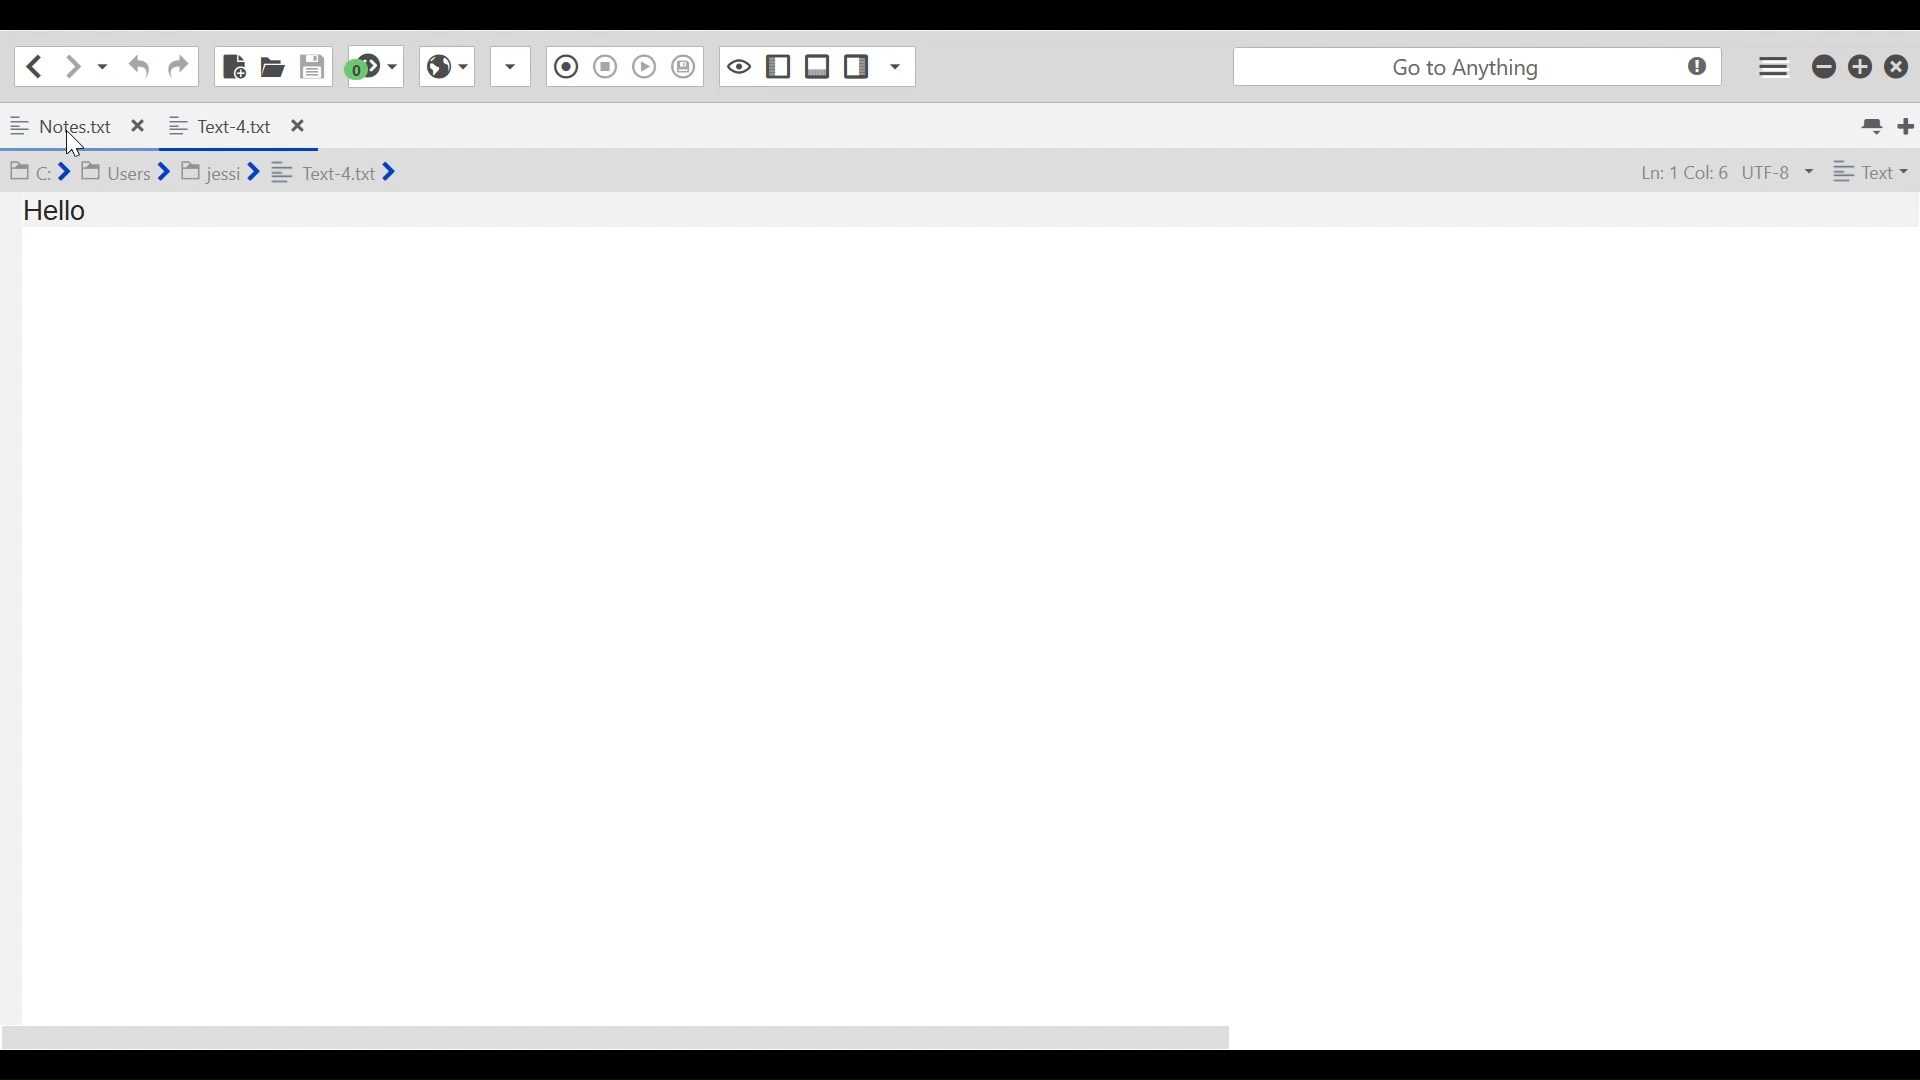  I want to click on Save, so click(313, 65).